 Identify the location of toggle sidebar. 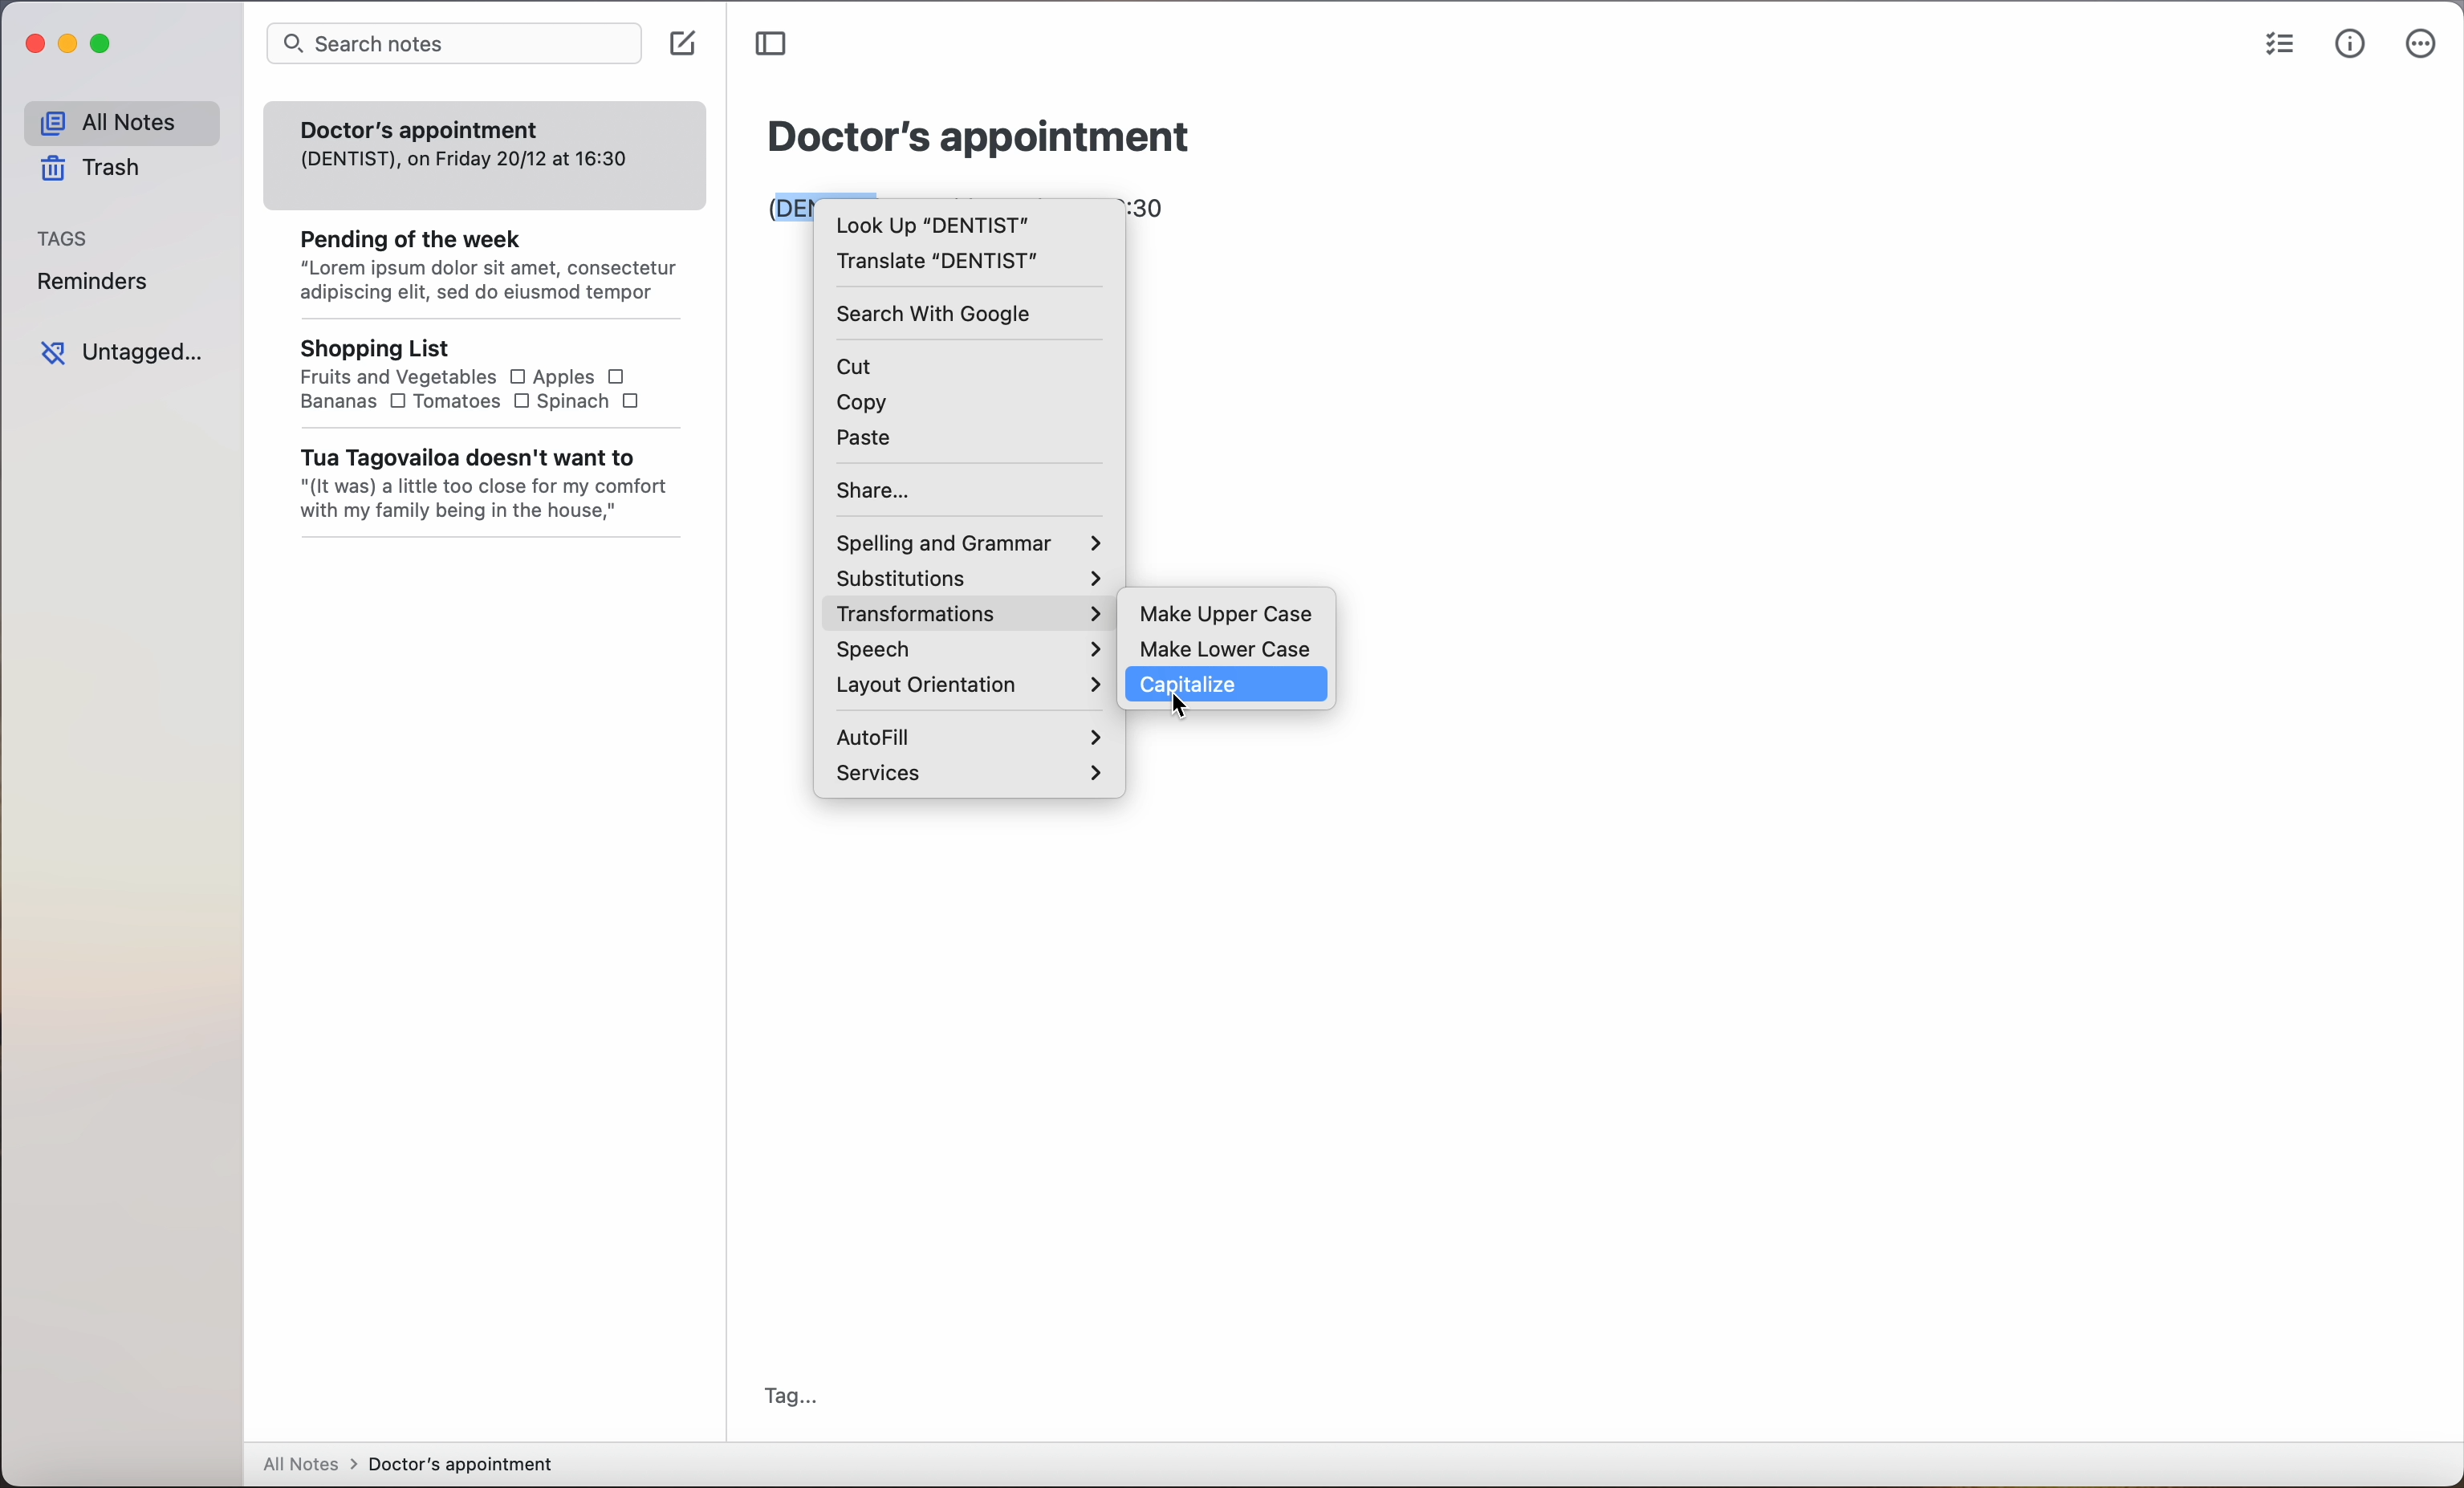
(776, 44).